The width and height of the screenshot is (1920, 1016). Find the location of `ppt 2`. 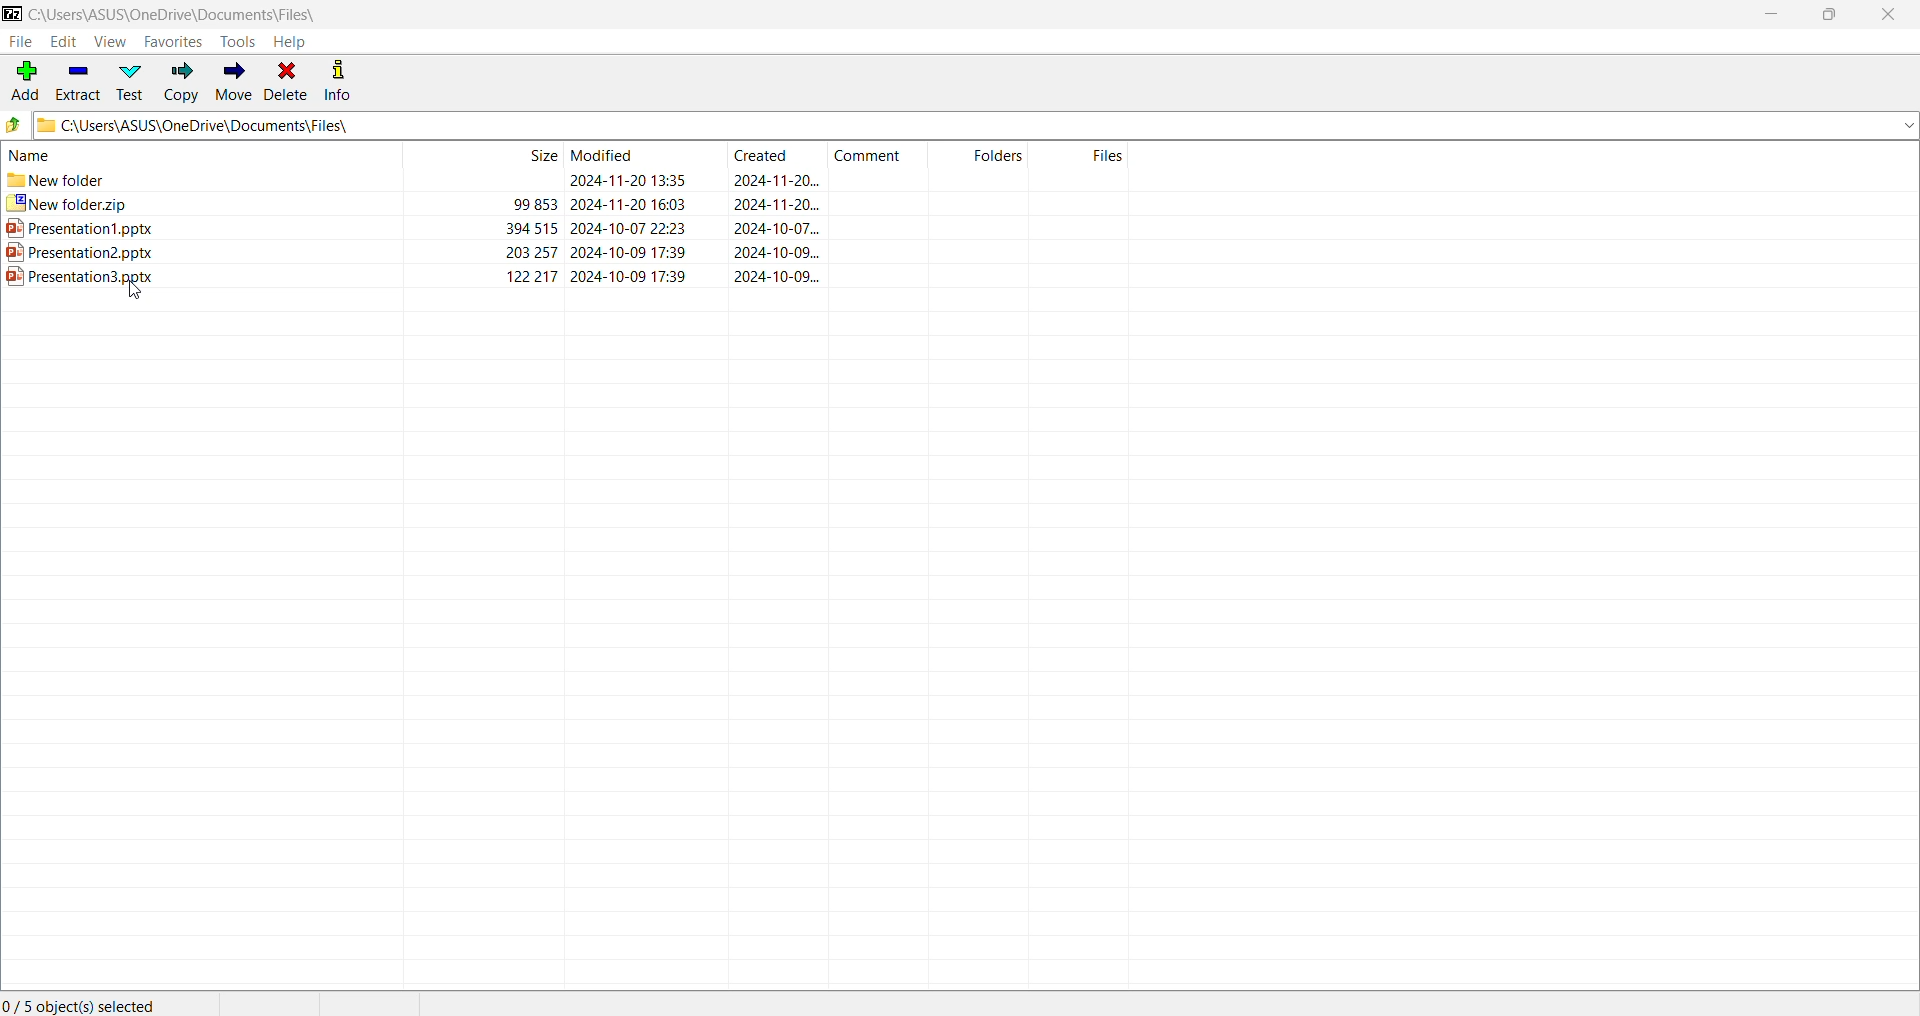

ppt 2 is located at coordinates (568, 253).